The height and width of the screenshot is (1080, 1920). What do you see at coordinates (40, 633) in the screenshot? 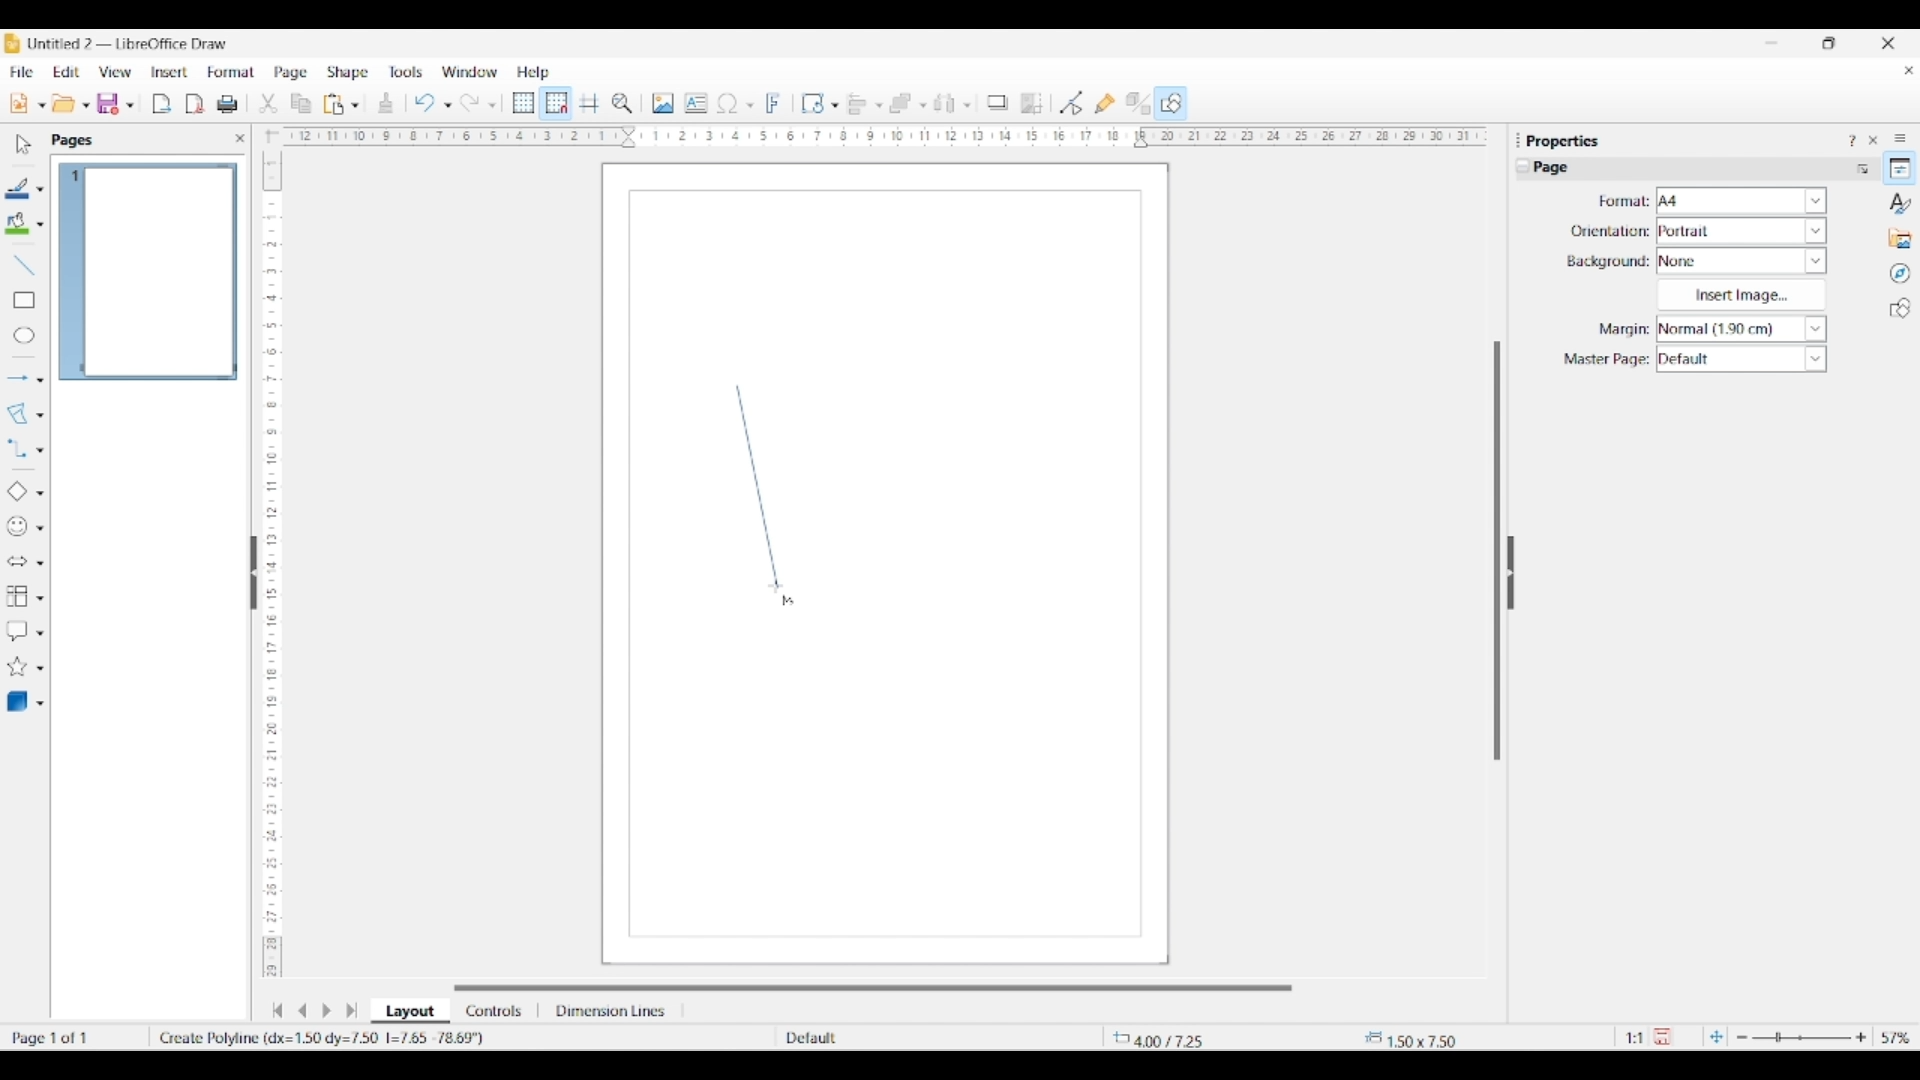
I see `Callout shape options` at bounding box center [40, 633].